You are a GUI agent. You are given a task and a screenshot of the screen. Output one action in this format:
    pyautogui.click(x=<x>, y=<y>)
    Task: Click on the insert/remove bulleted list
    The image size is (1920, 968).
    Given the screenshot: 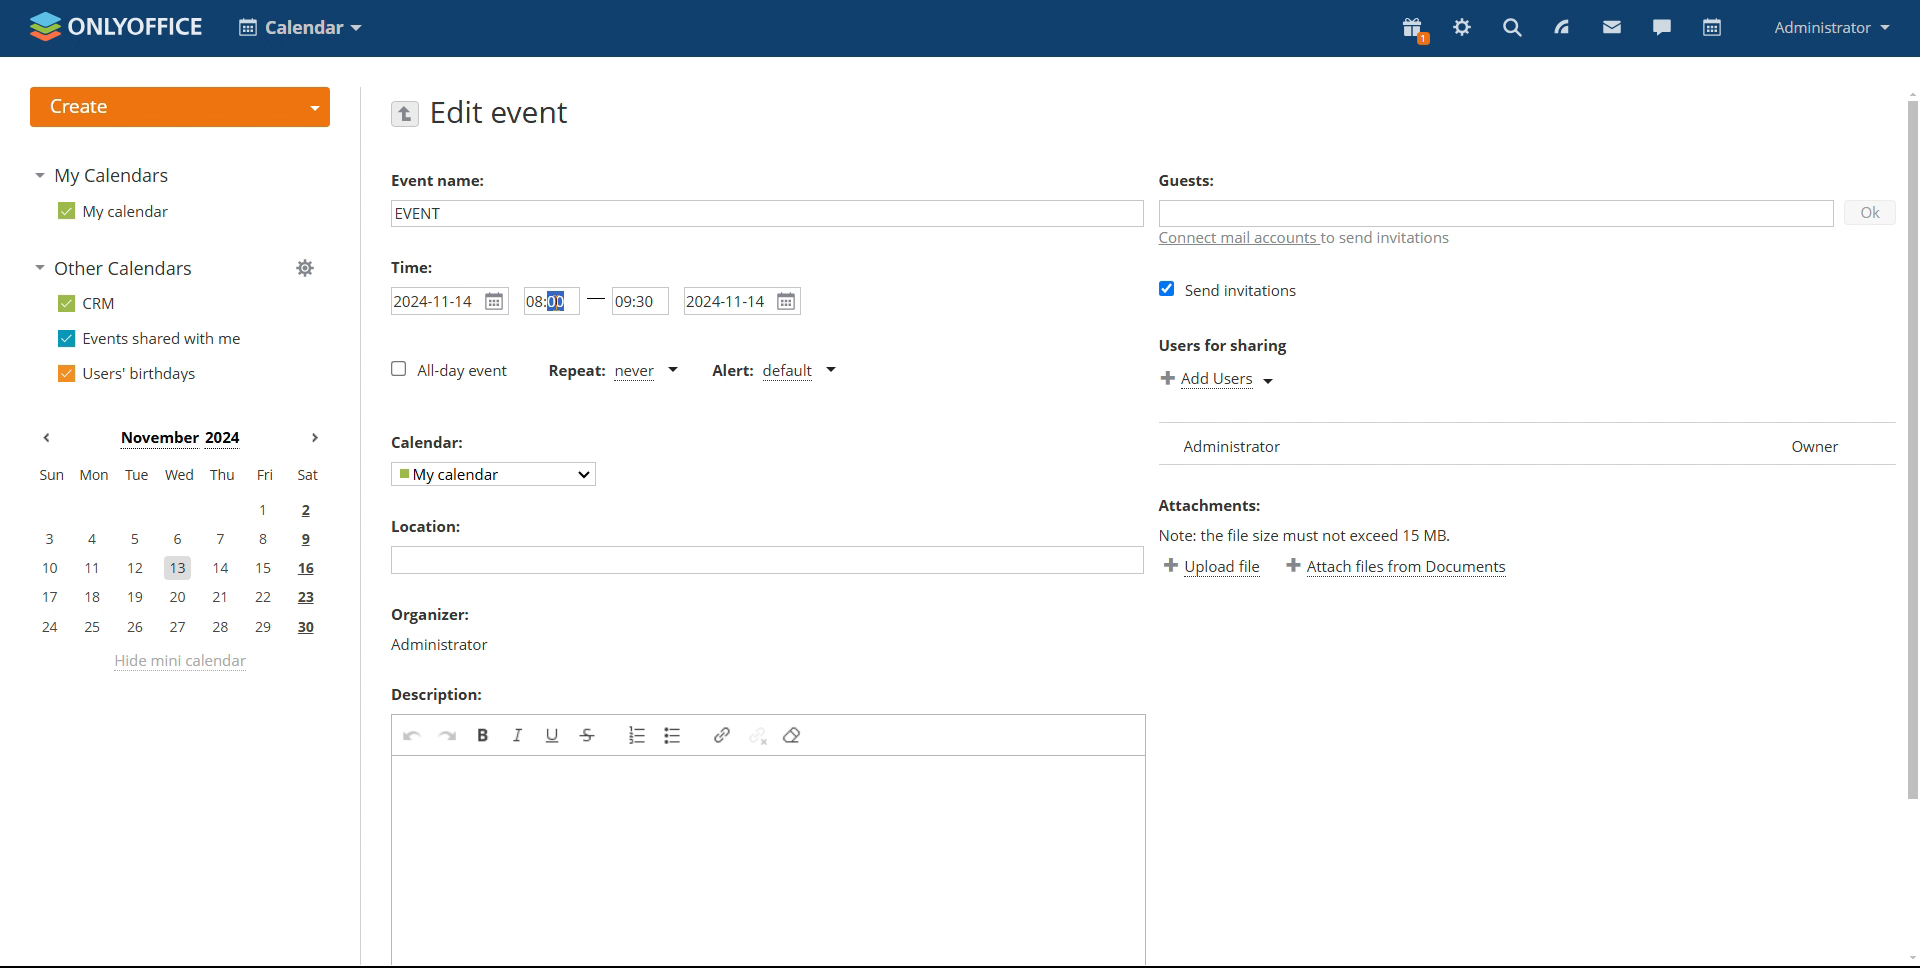 What is the action you would take?
    pyautogui.click(x=674, y=736)
    